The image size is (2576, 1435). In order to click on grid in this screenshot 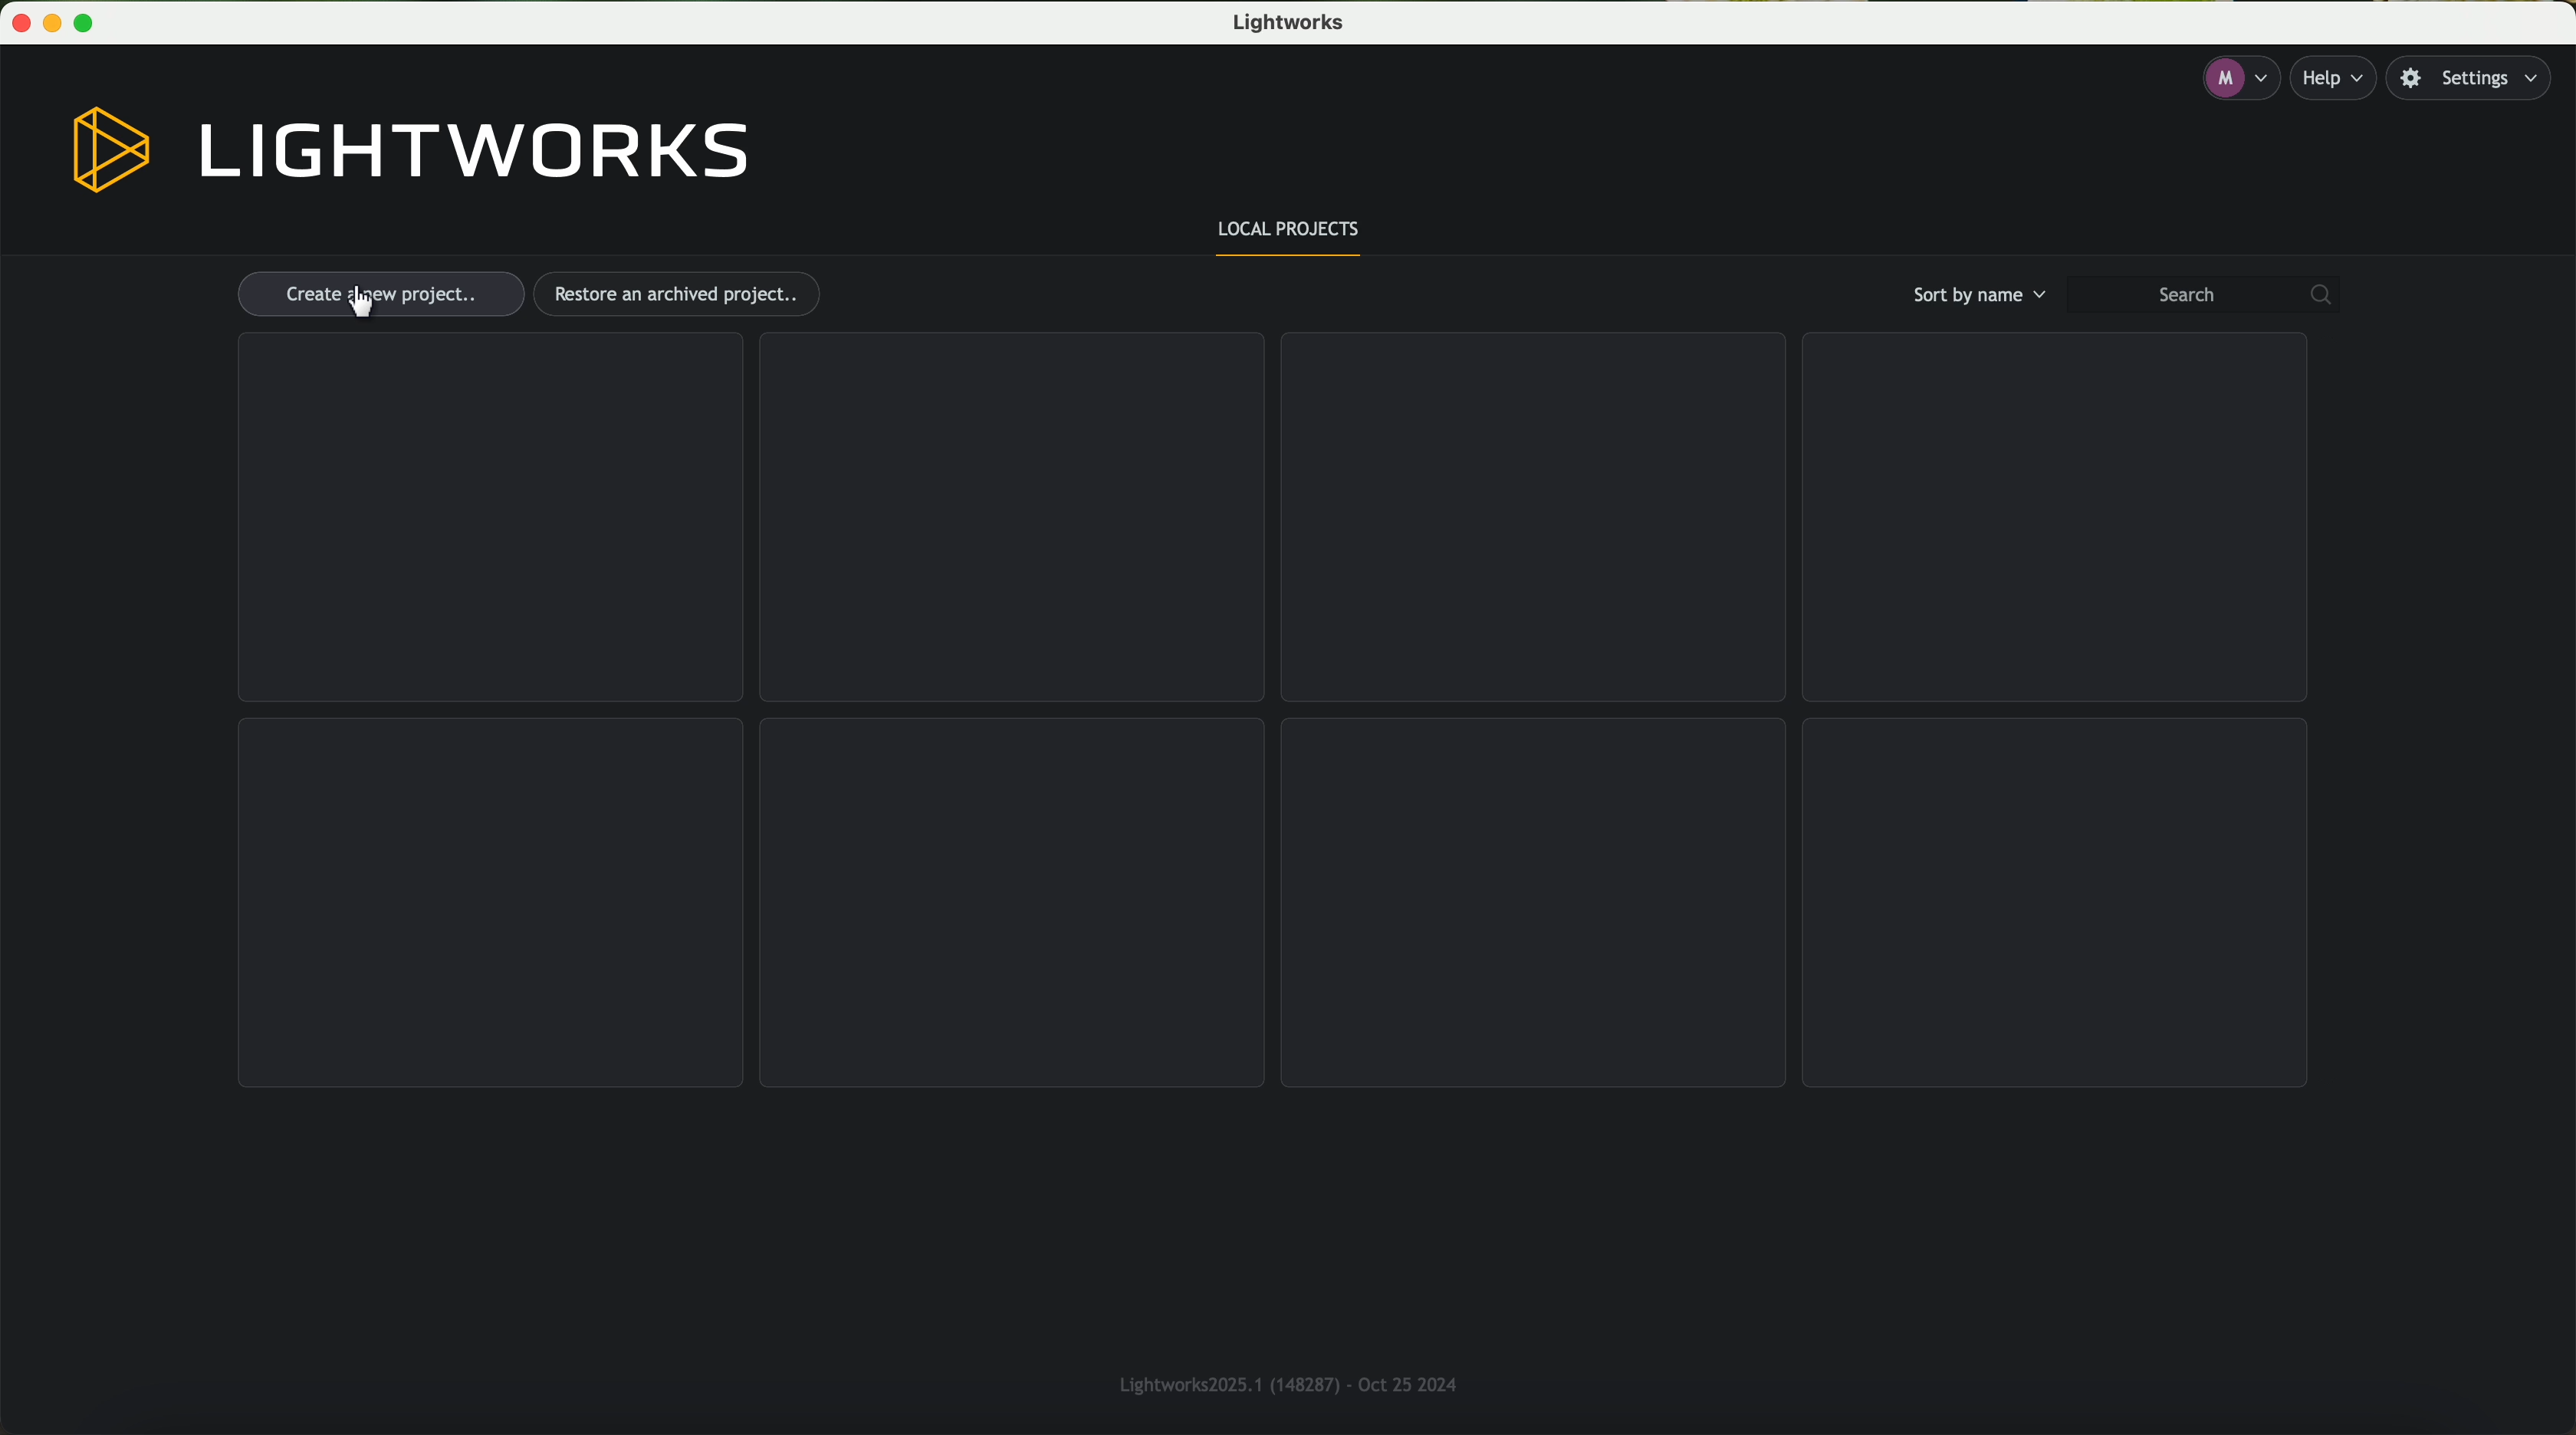, I will do `click(1534, 901)`.